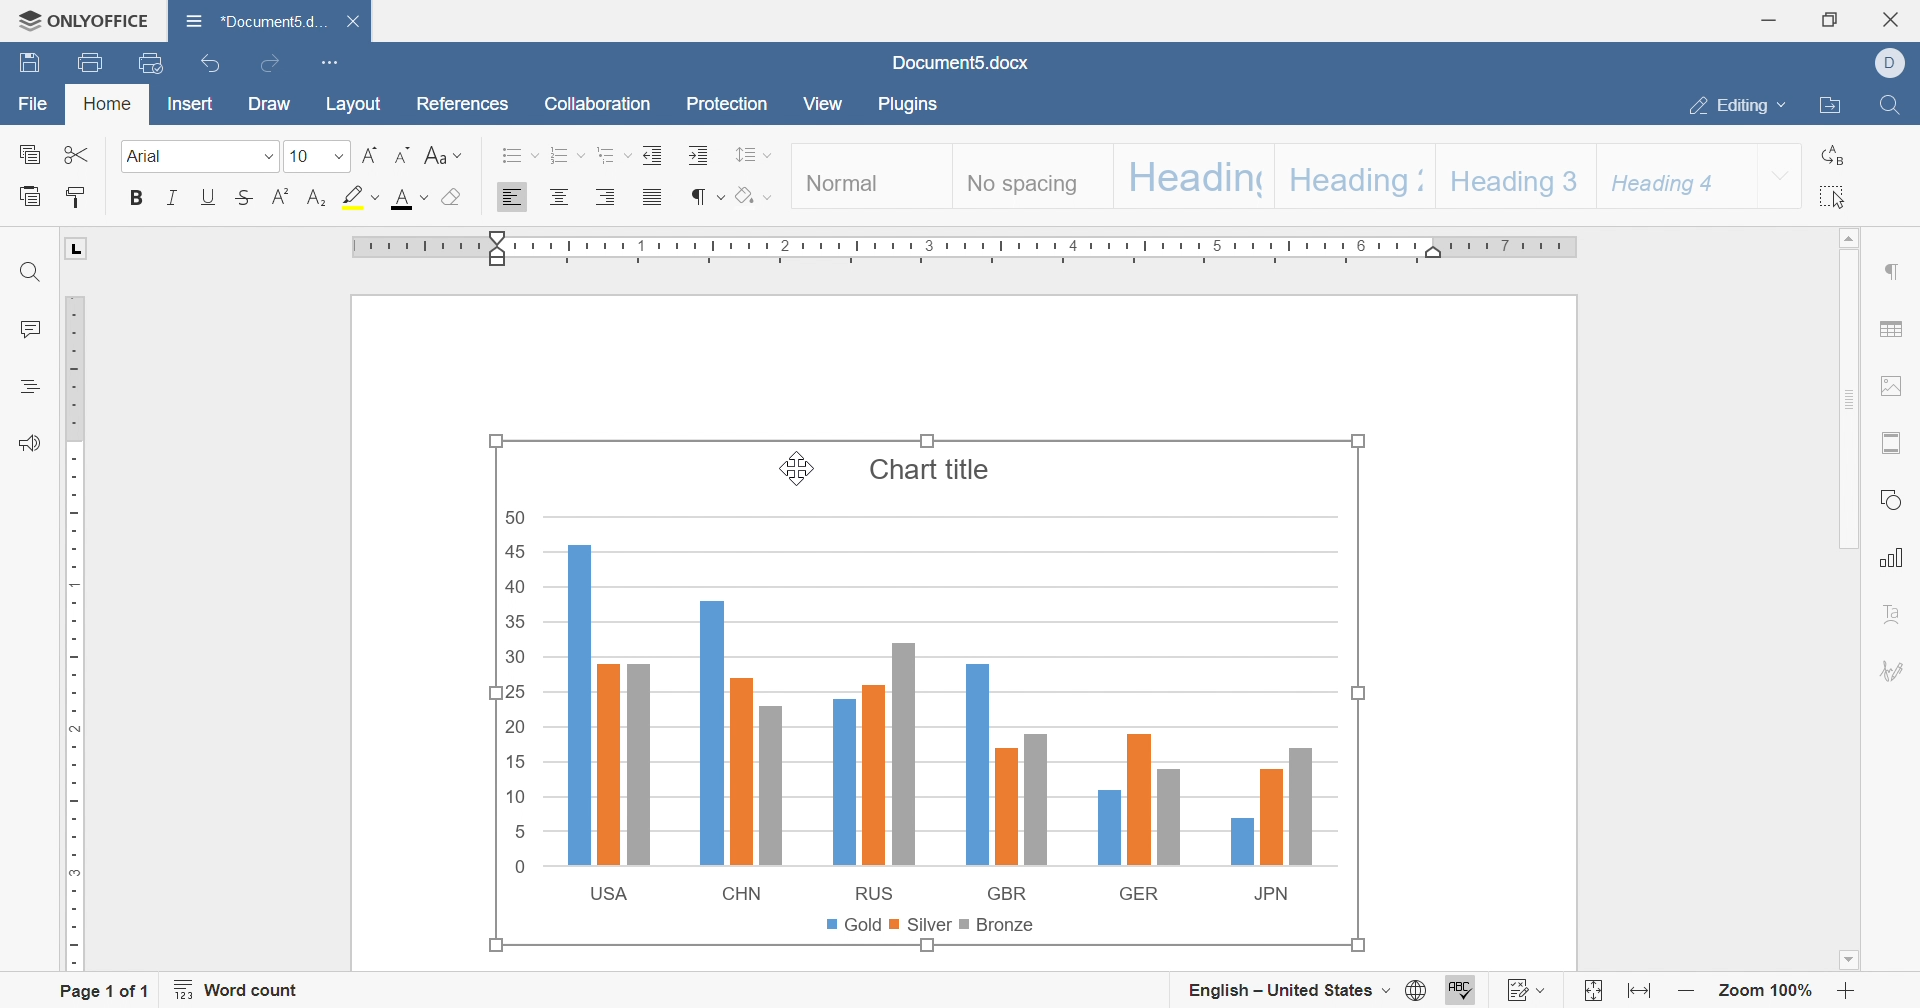 Image resolution: width=1920 pixels, height=1008 pixels. I want to click on track changes, so click(1527, 989).